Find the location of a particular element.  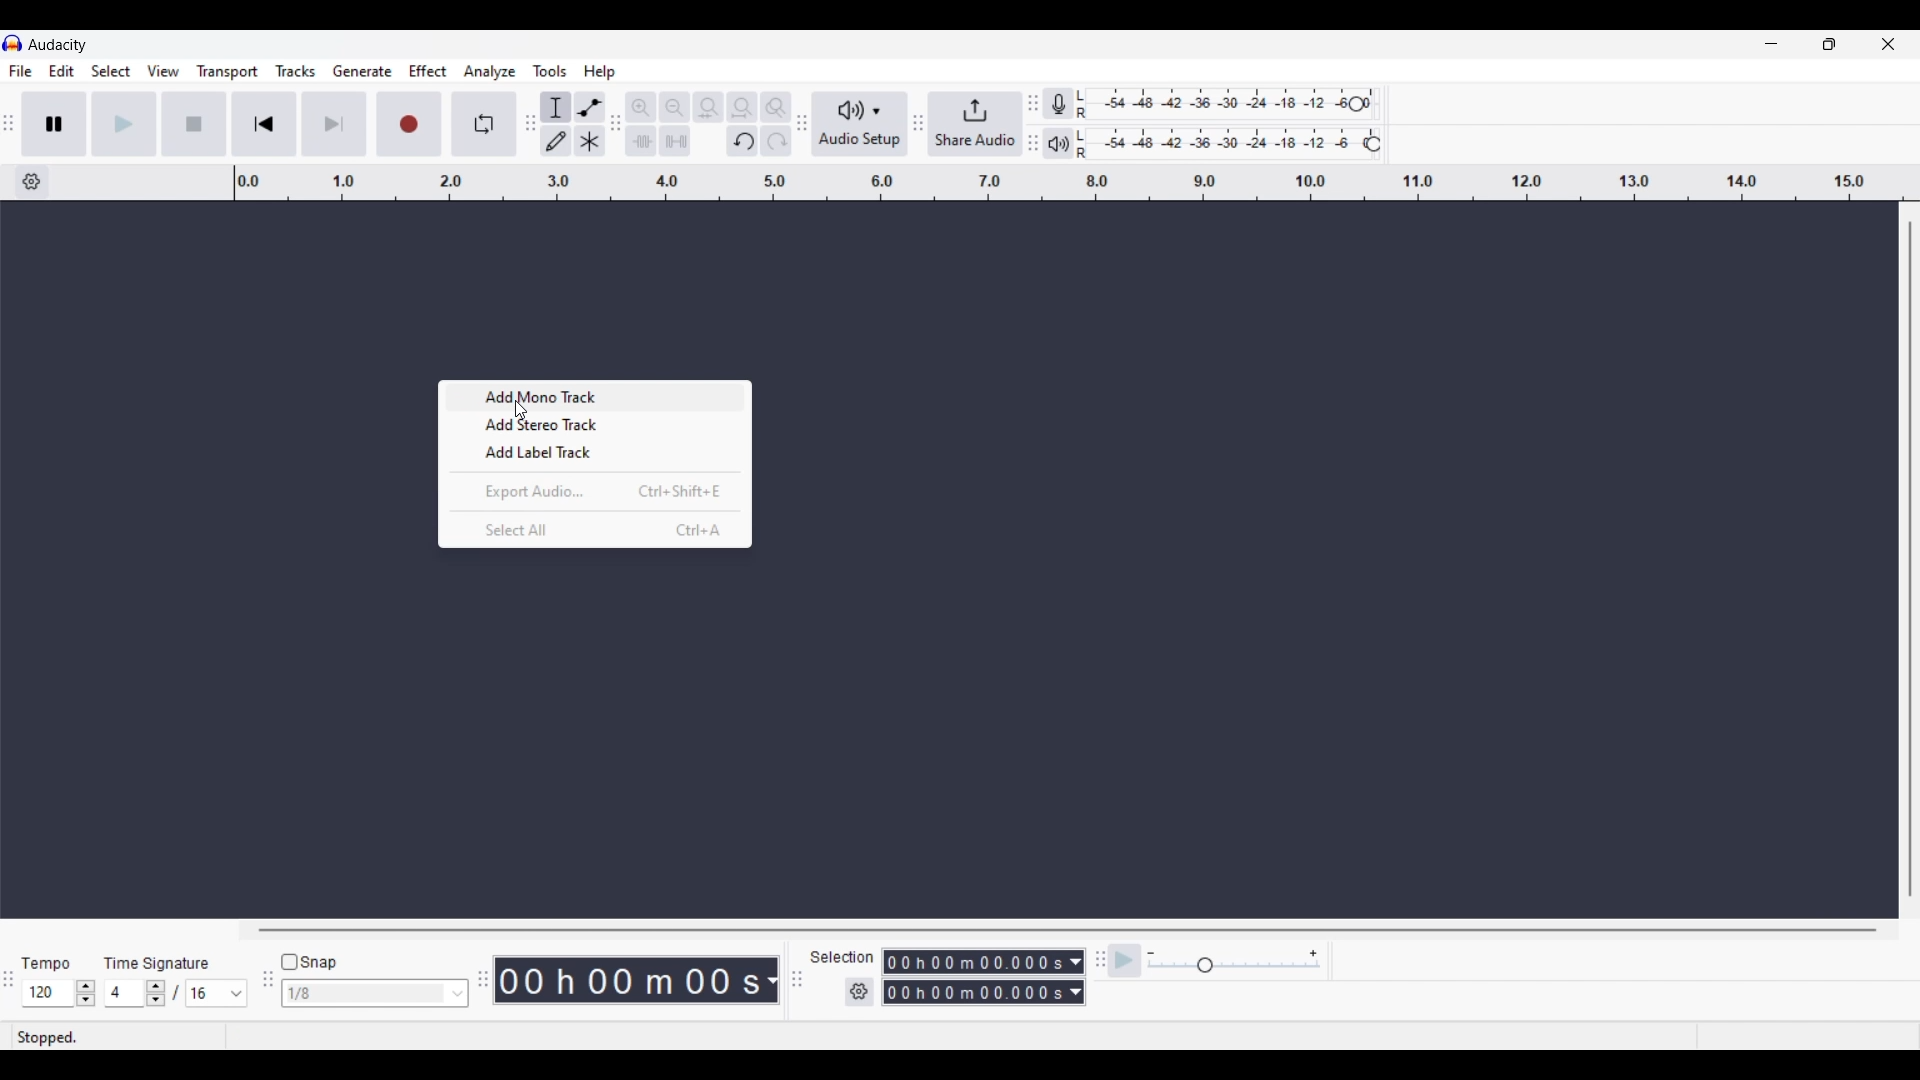

Selected tempo is located at coordinates (47, 993).